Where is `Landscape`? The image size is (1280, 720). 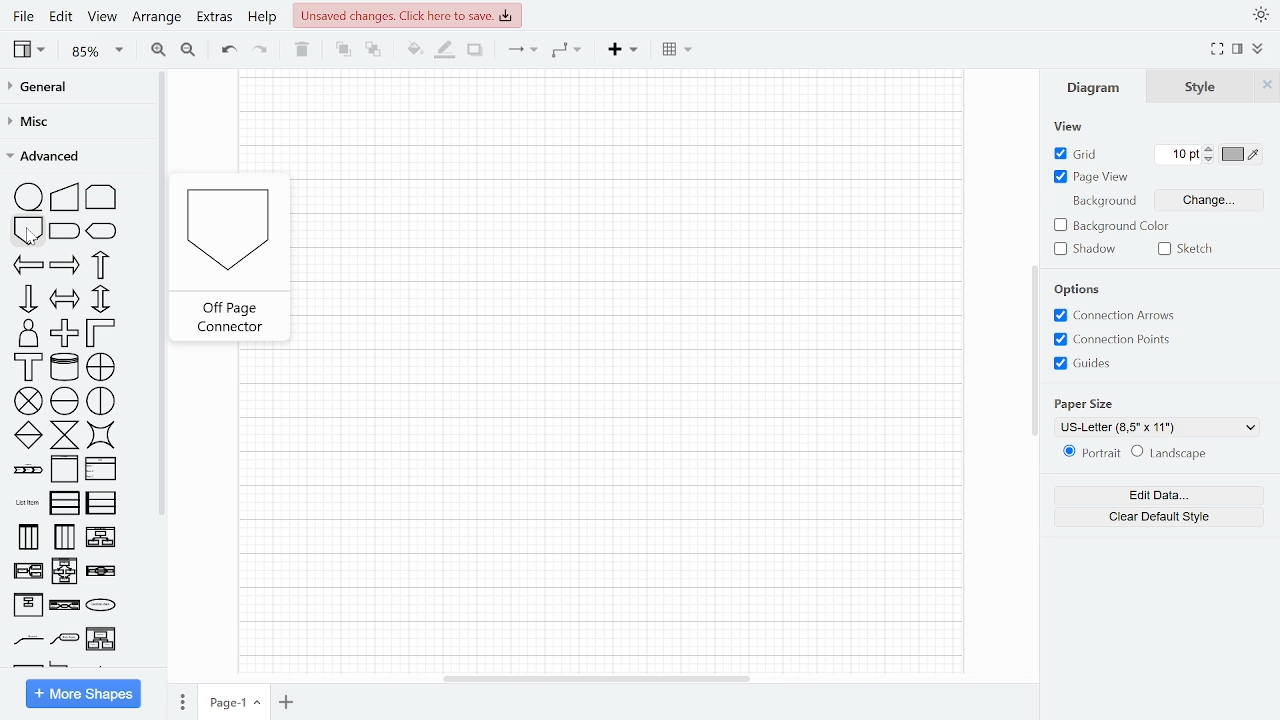 Landscape is located at coordinates (1174, 451).